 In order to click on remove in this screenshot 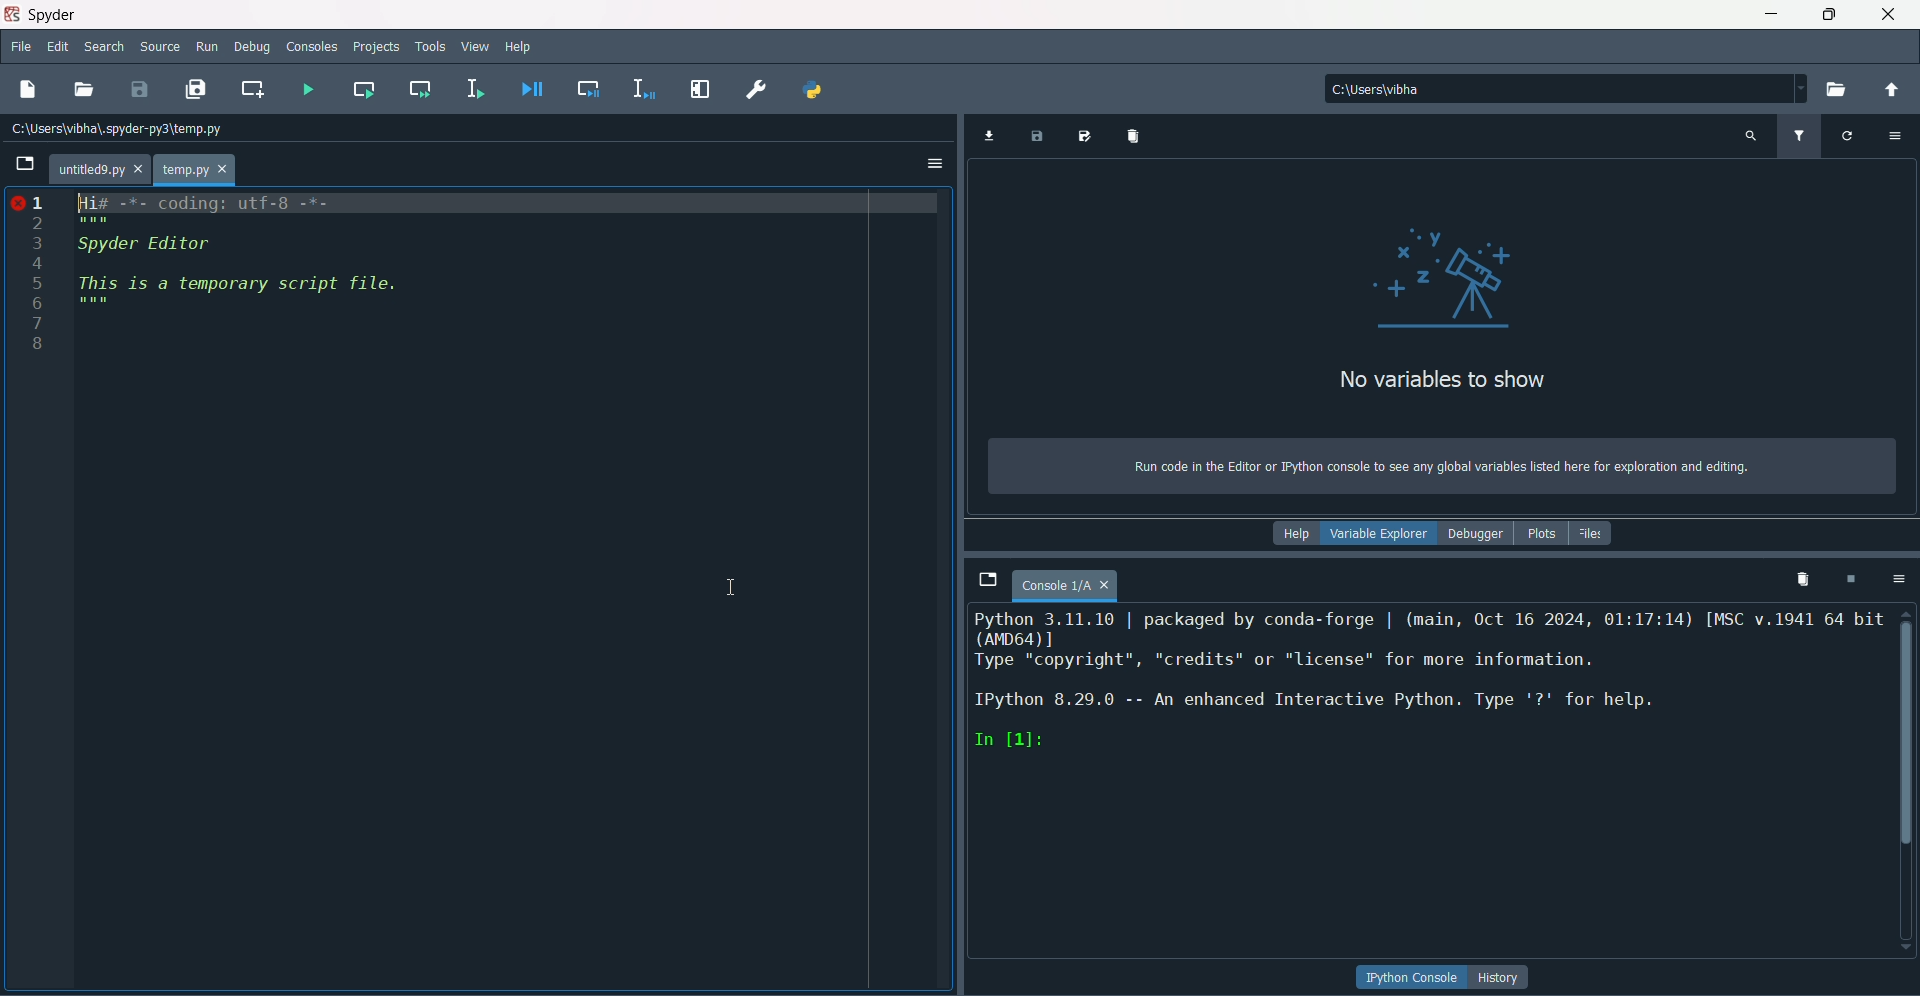, I will do `click(1804, 580)`.